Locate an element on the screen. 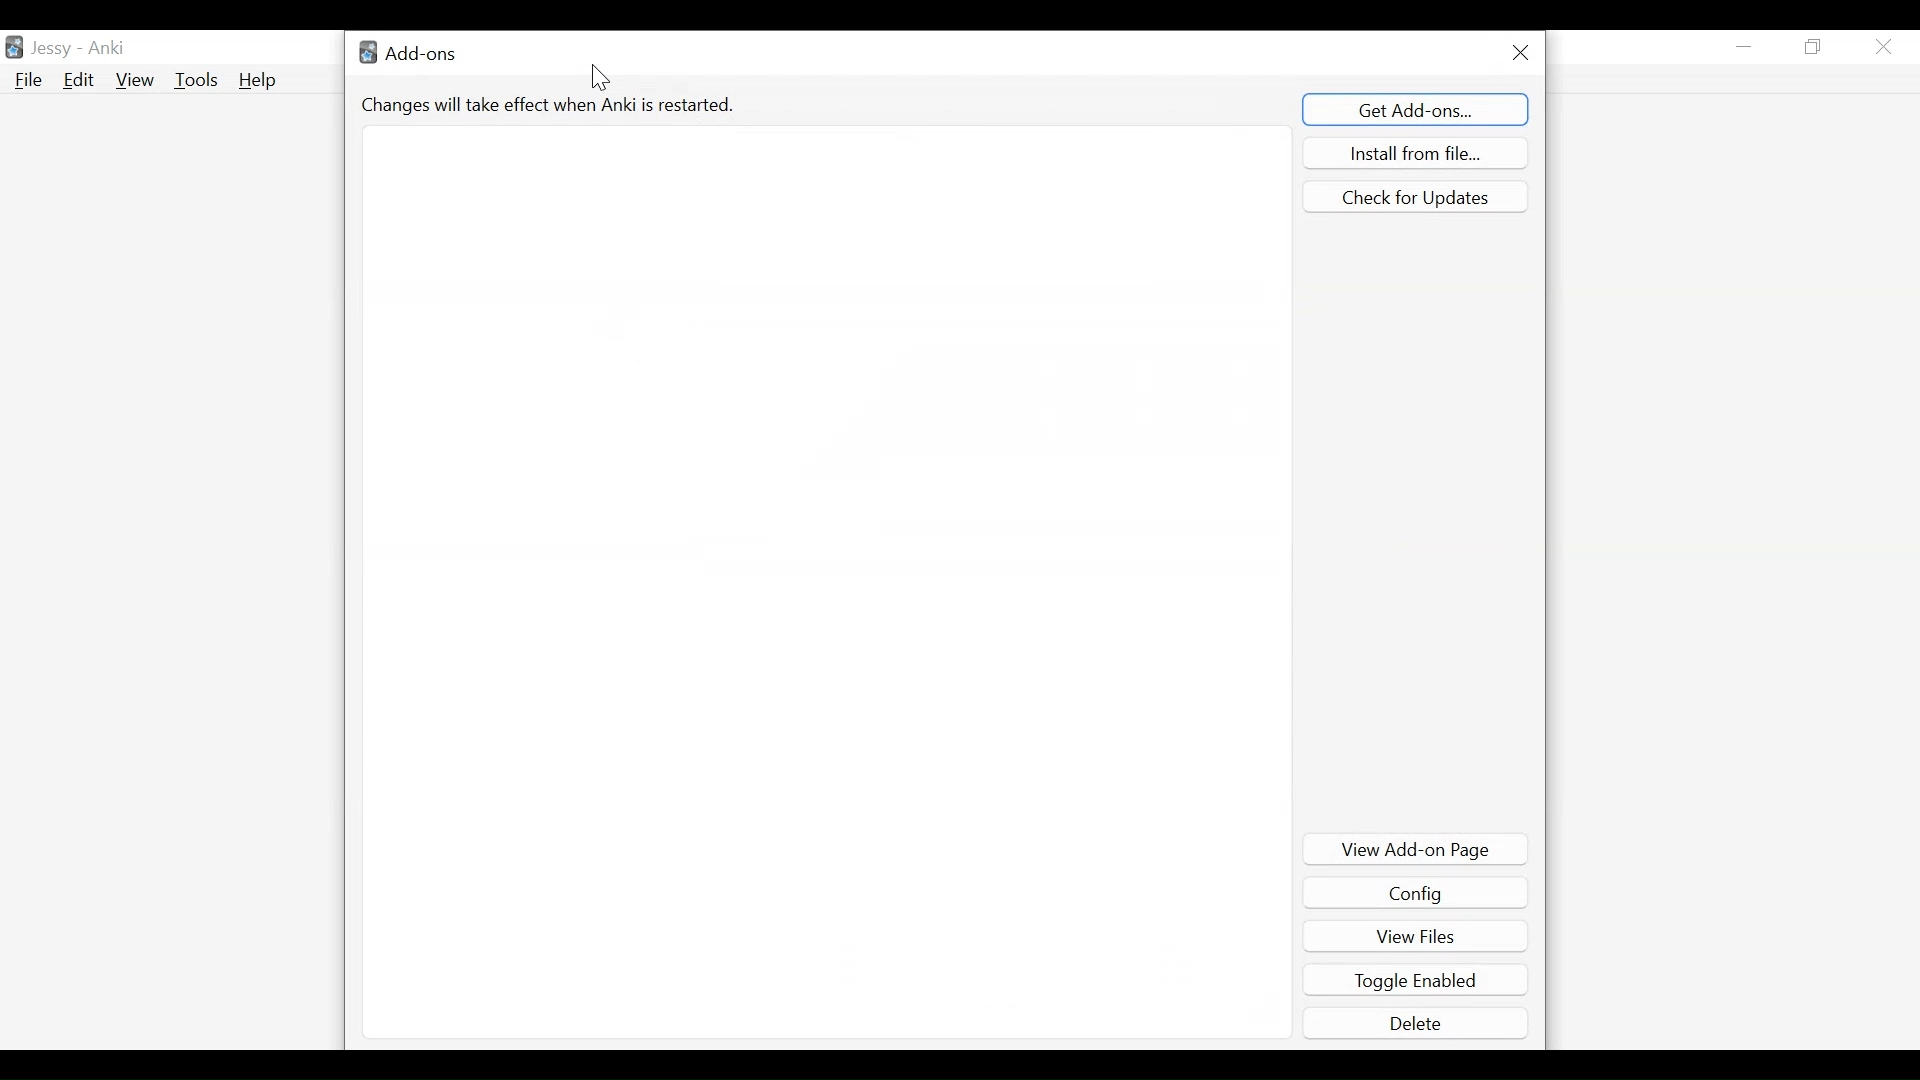 The height and width of the screenshot is (1080, 1920). File is located at coordinates (28, 80).